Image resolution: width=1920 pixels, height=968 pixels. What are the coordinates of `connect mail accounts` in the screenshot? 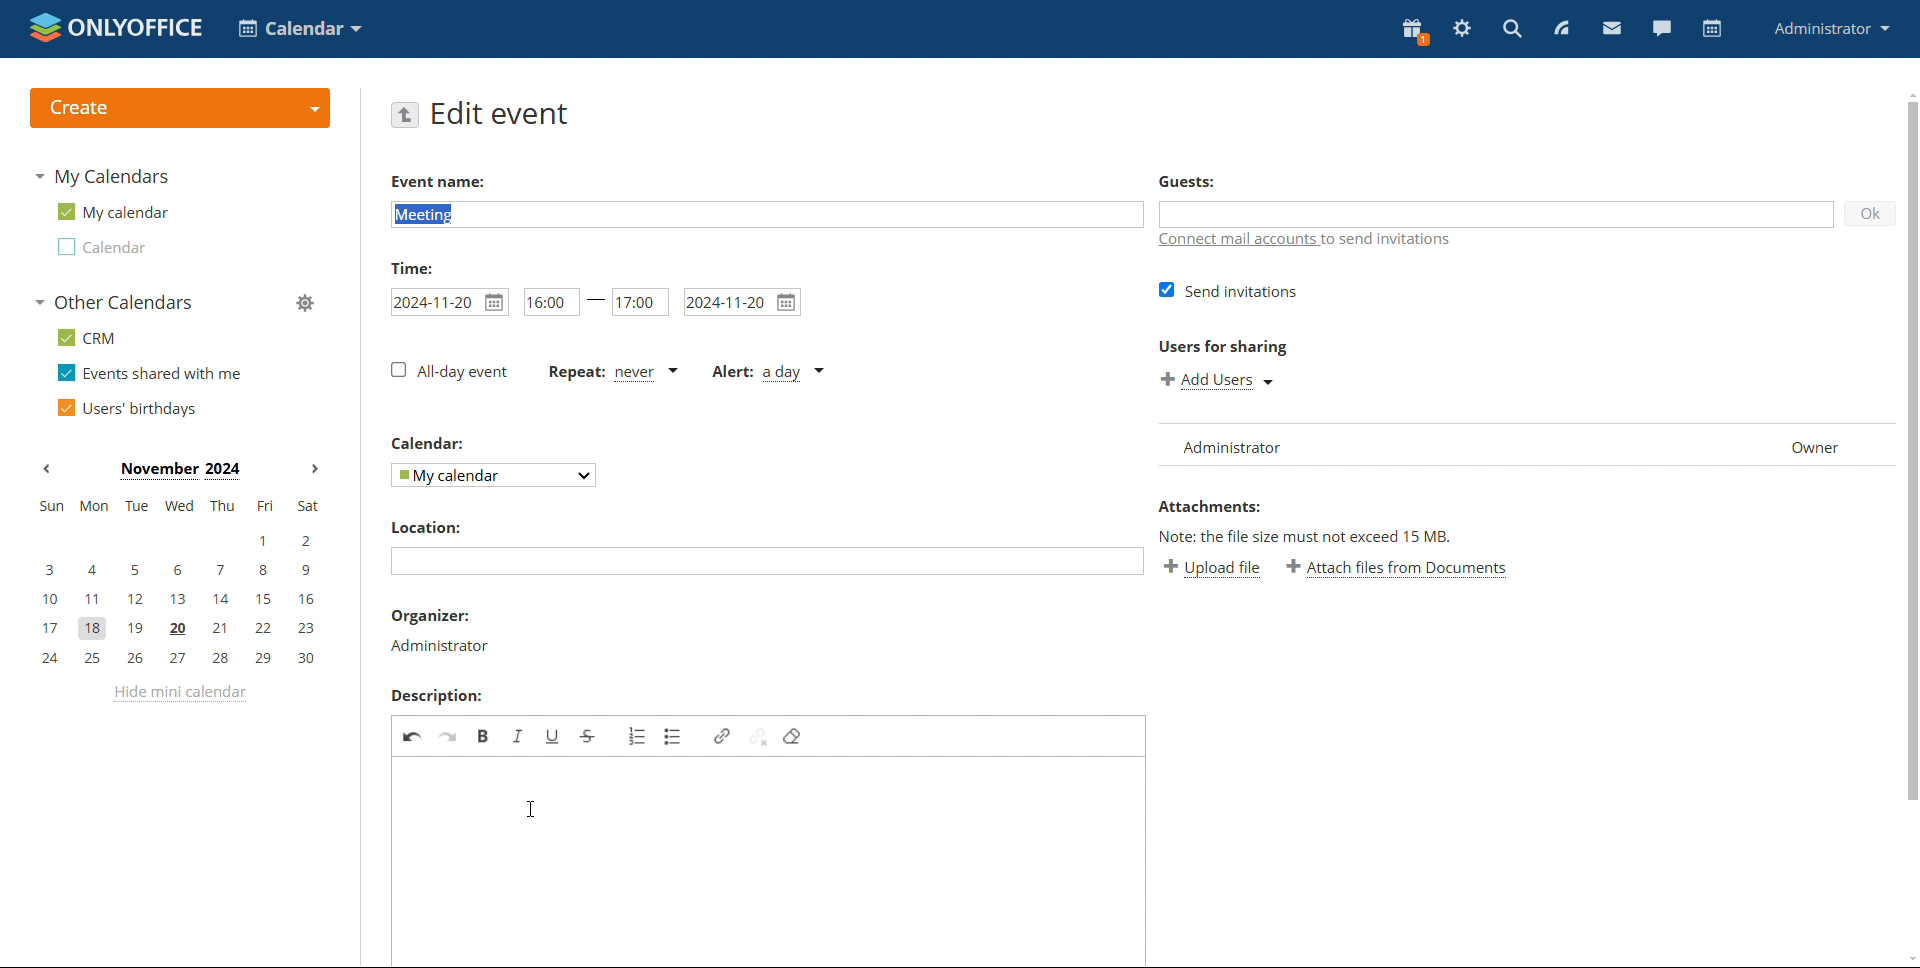 It's located at (1310, 241).